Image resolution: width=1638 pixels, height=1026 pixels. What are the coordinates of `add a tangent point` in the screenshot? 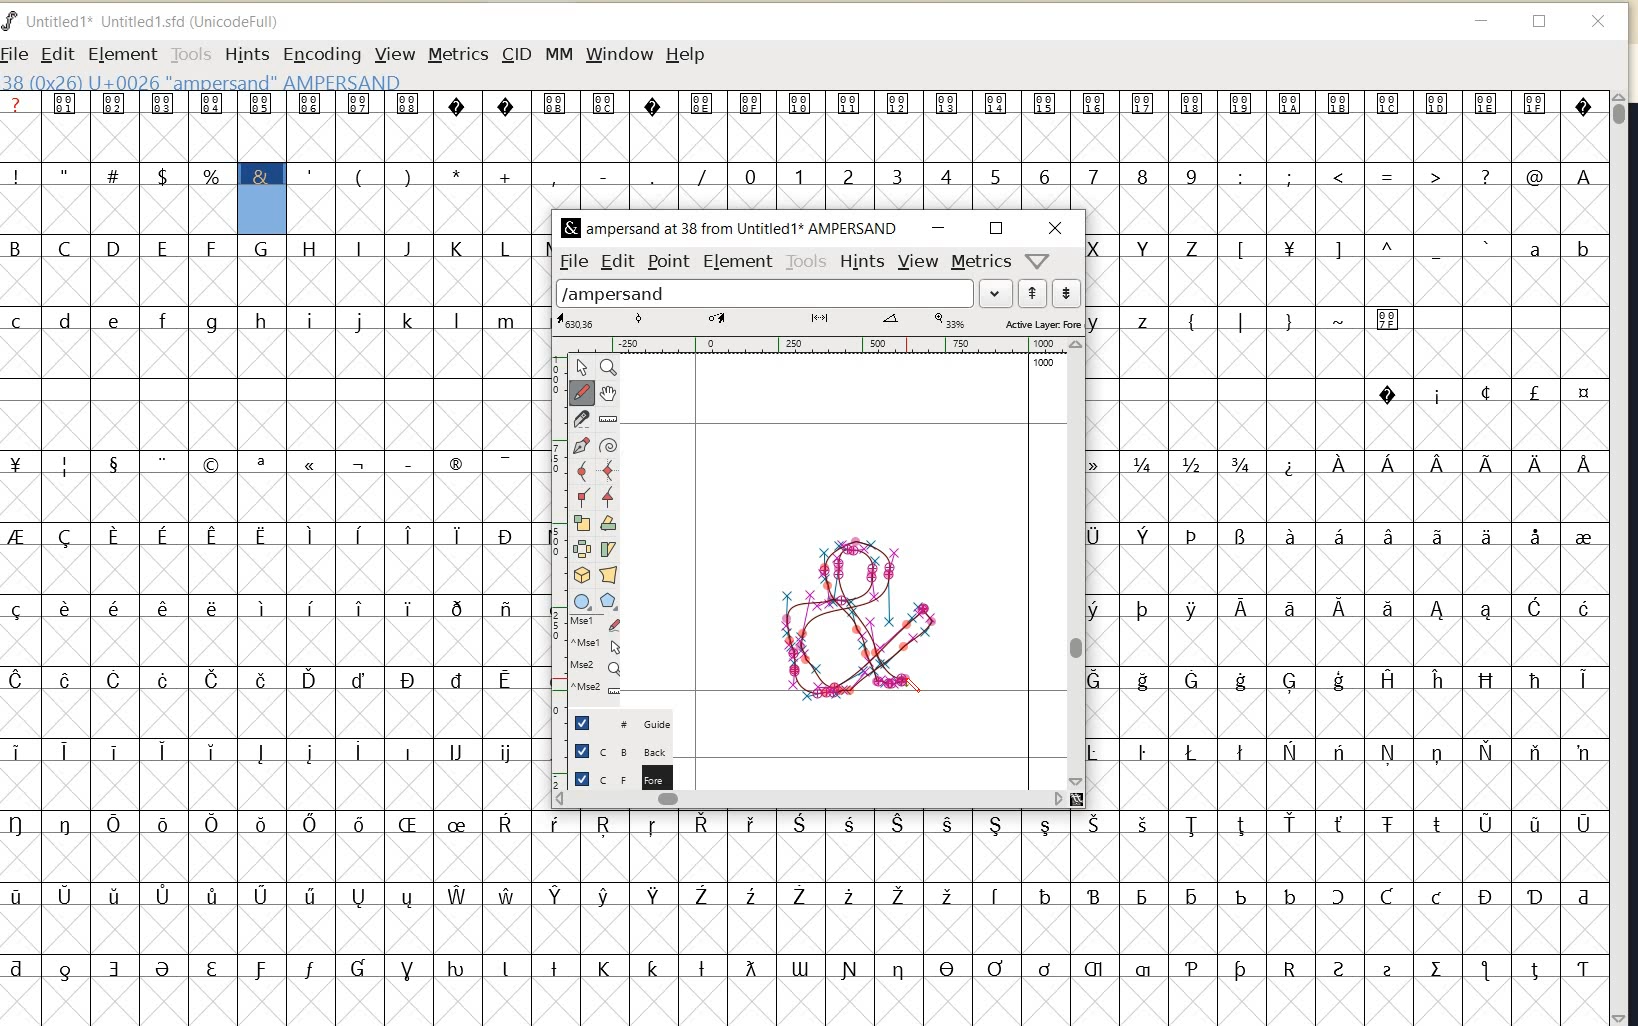 It's located at (608, 496).